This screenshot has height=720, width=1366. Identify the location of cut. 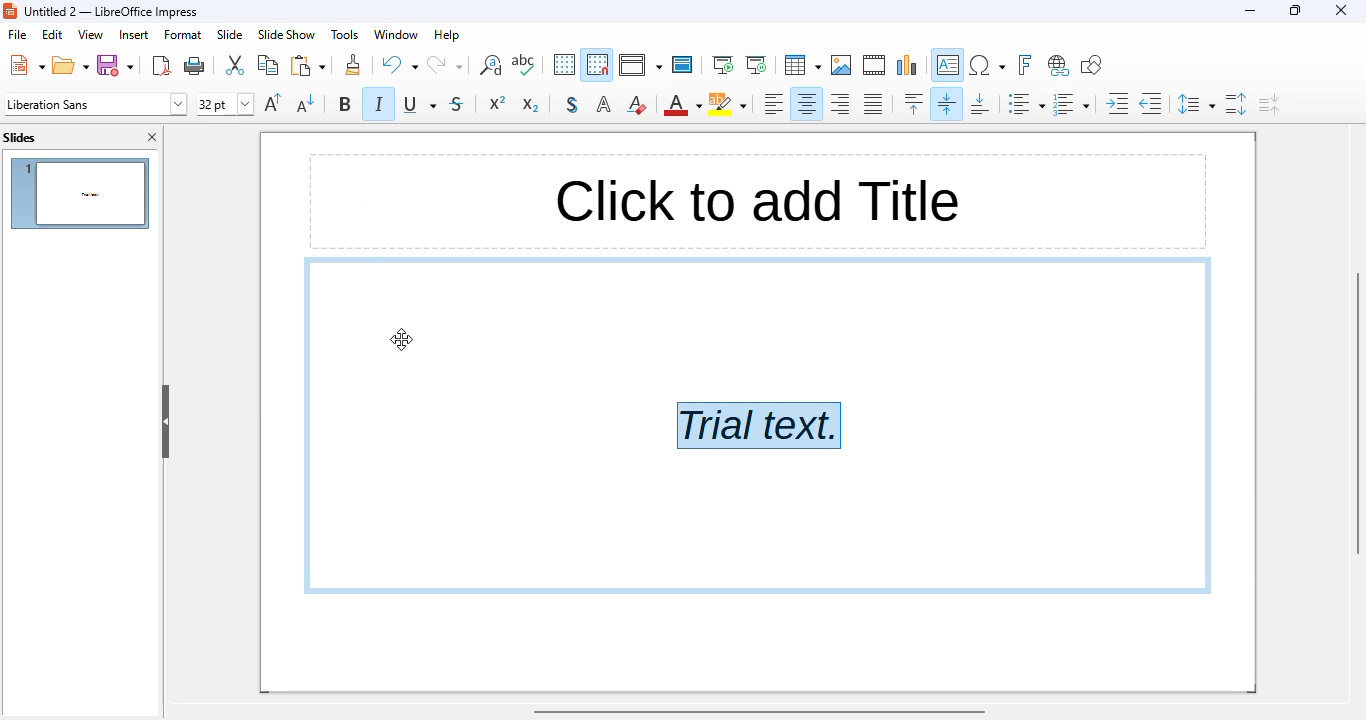
(236, 65).